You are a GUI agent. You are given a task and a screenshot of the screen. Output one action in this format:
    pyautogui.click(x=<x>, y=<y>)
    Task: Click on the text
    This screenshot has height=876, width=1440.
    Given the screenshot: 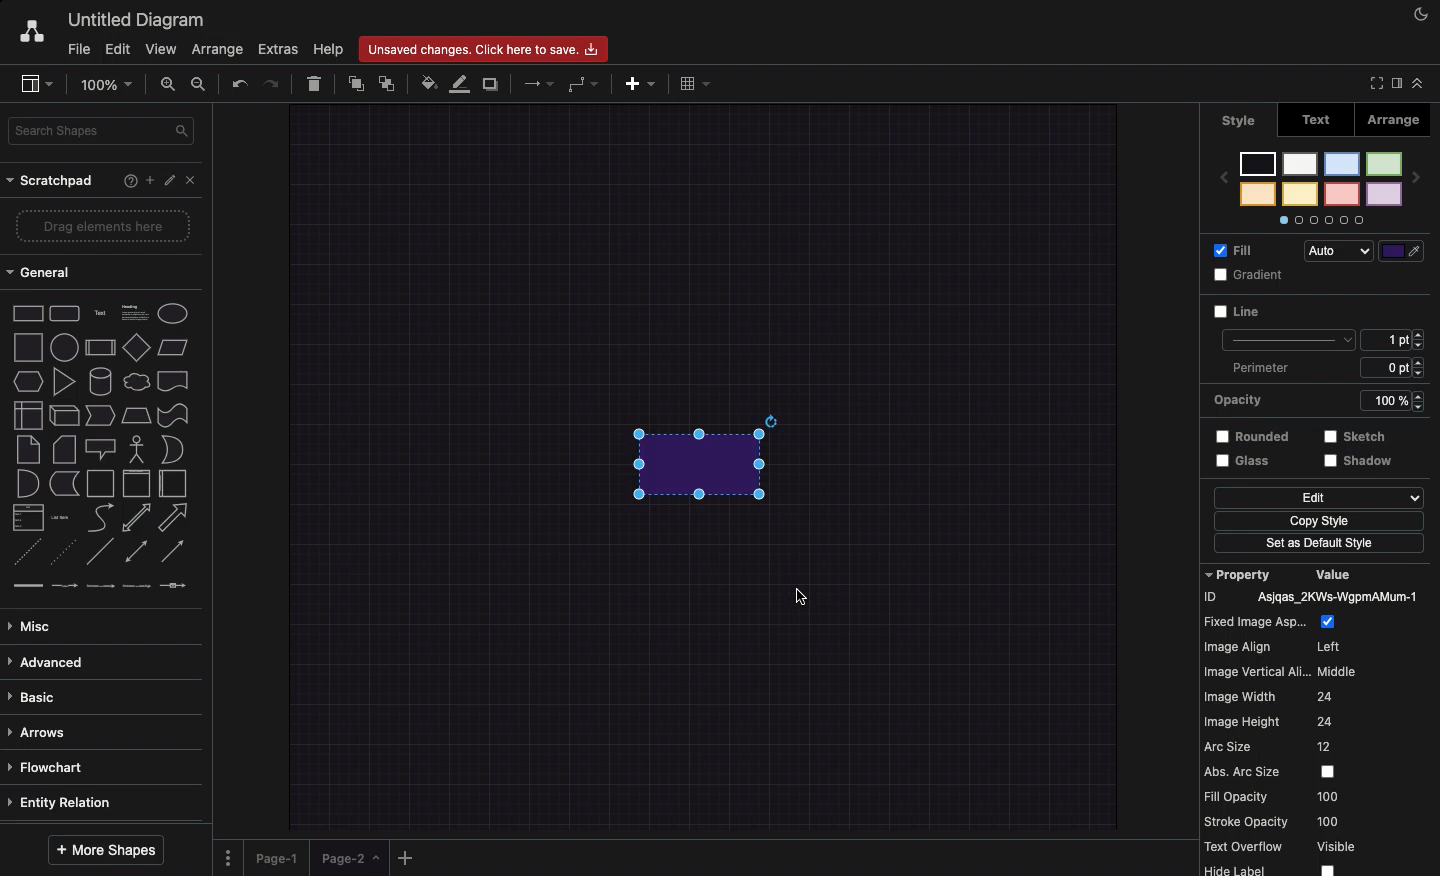 What is the action you would take?
    pyautogui.click(x=99, y=312)
    